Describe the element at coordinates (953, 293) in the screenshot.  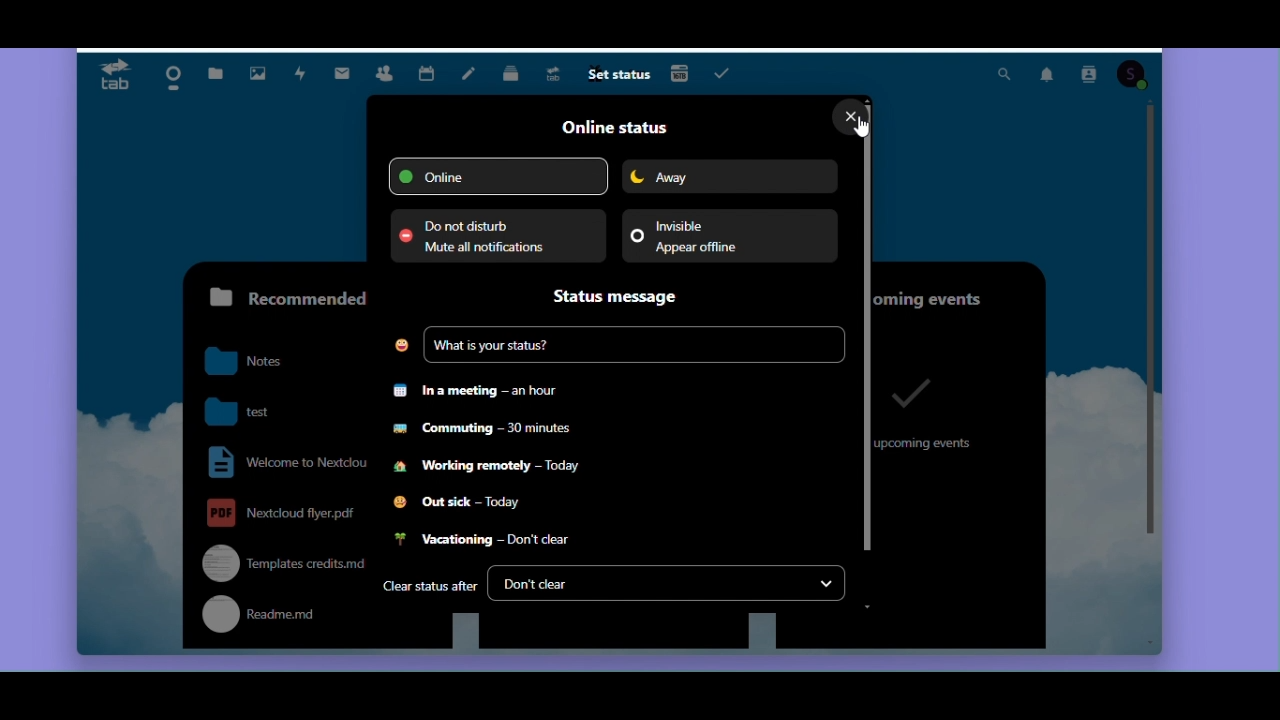
I see `Upcoming events` at that location.